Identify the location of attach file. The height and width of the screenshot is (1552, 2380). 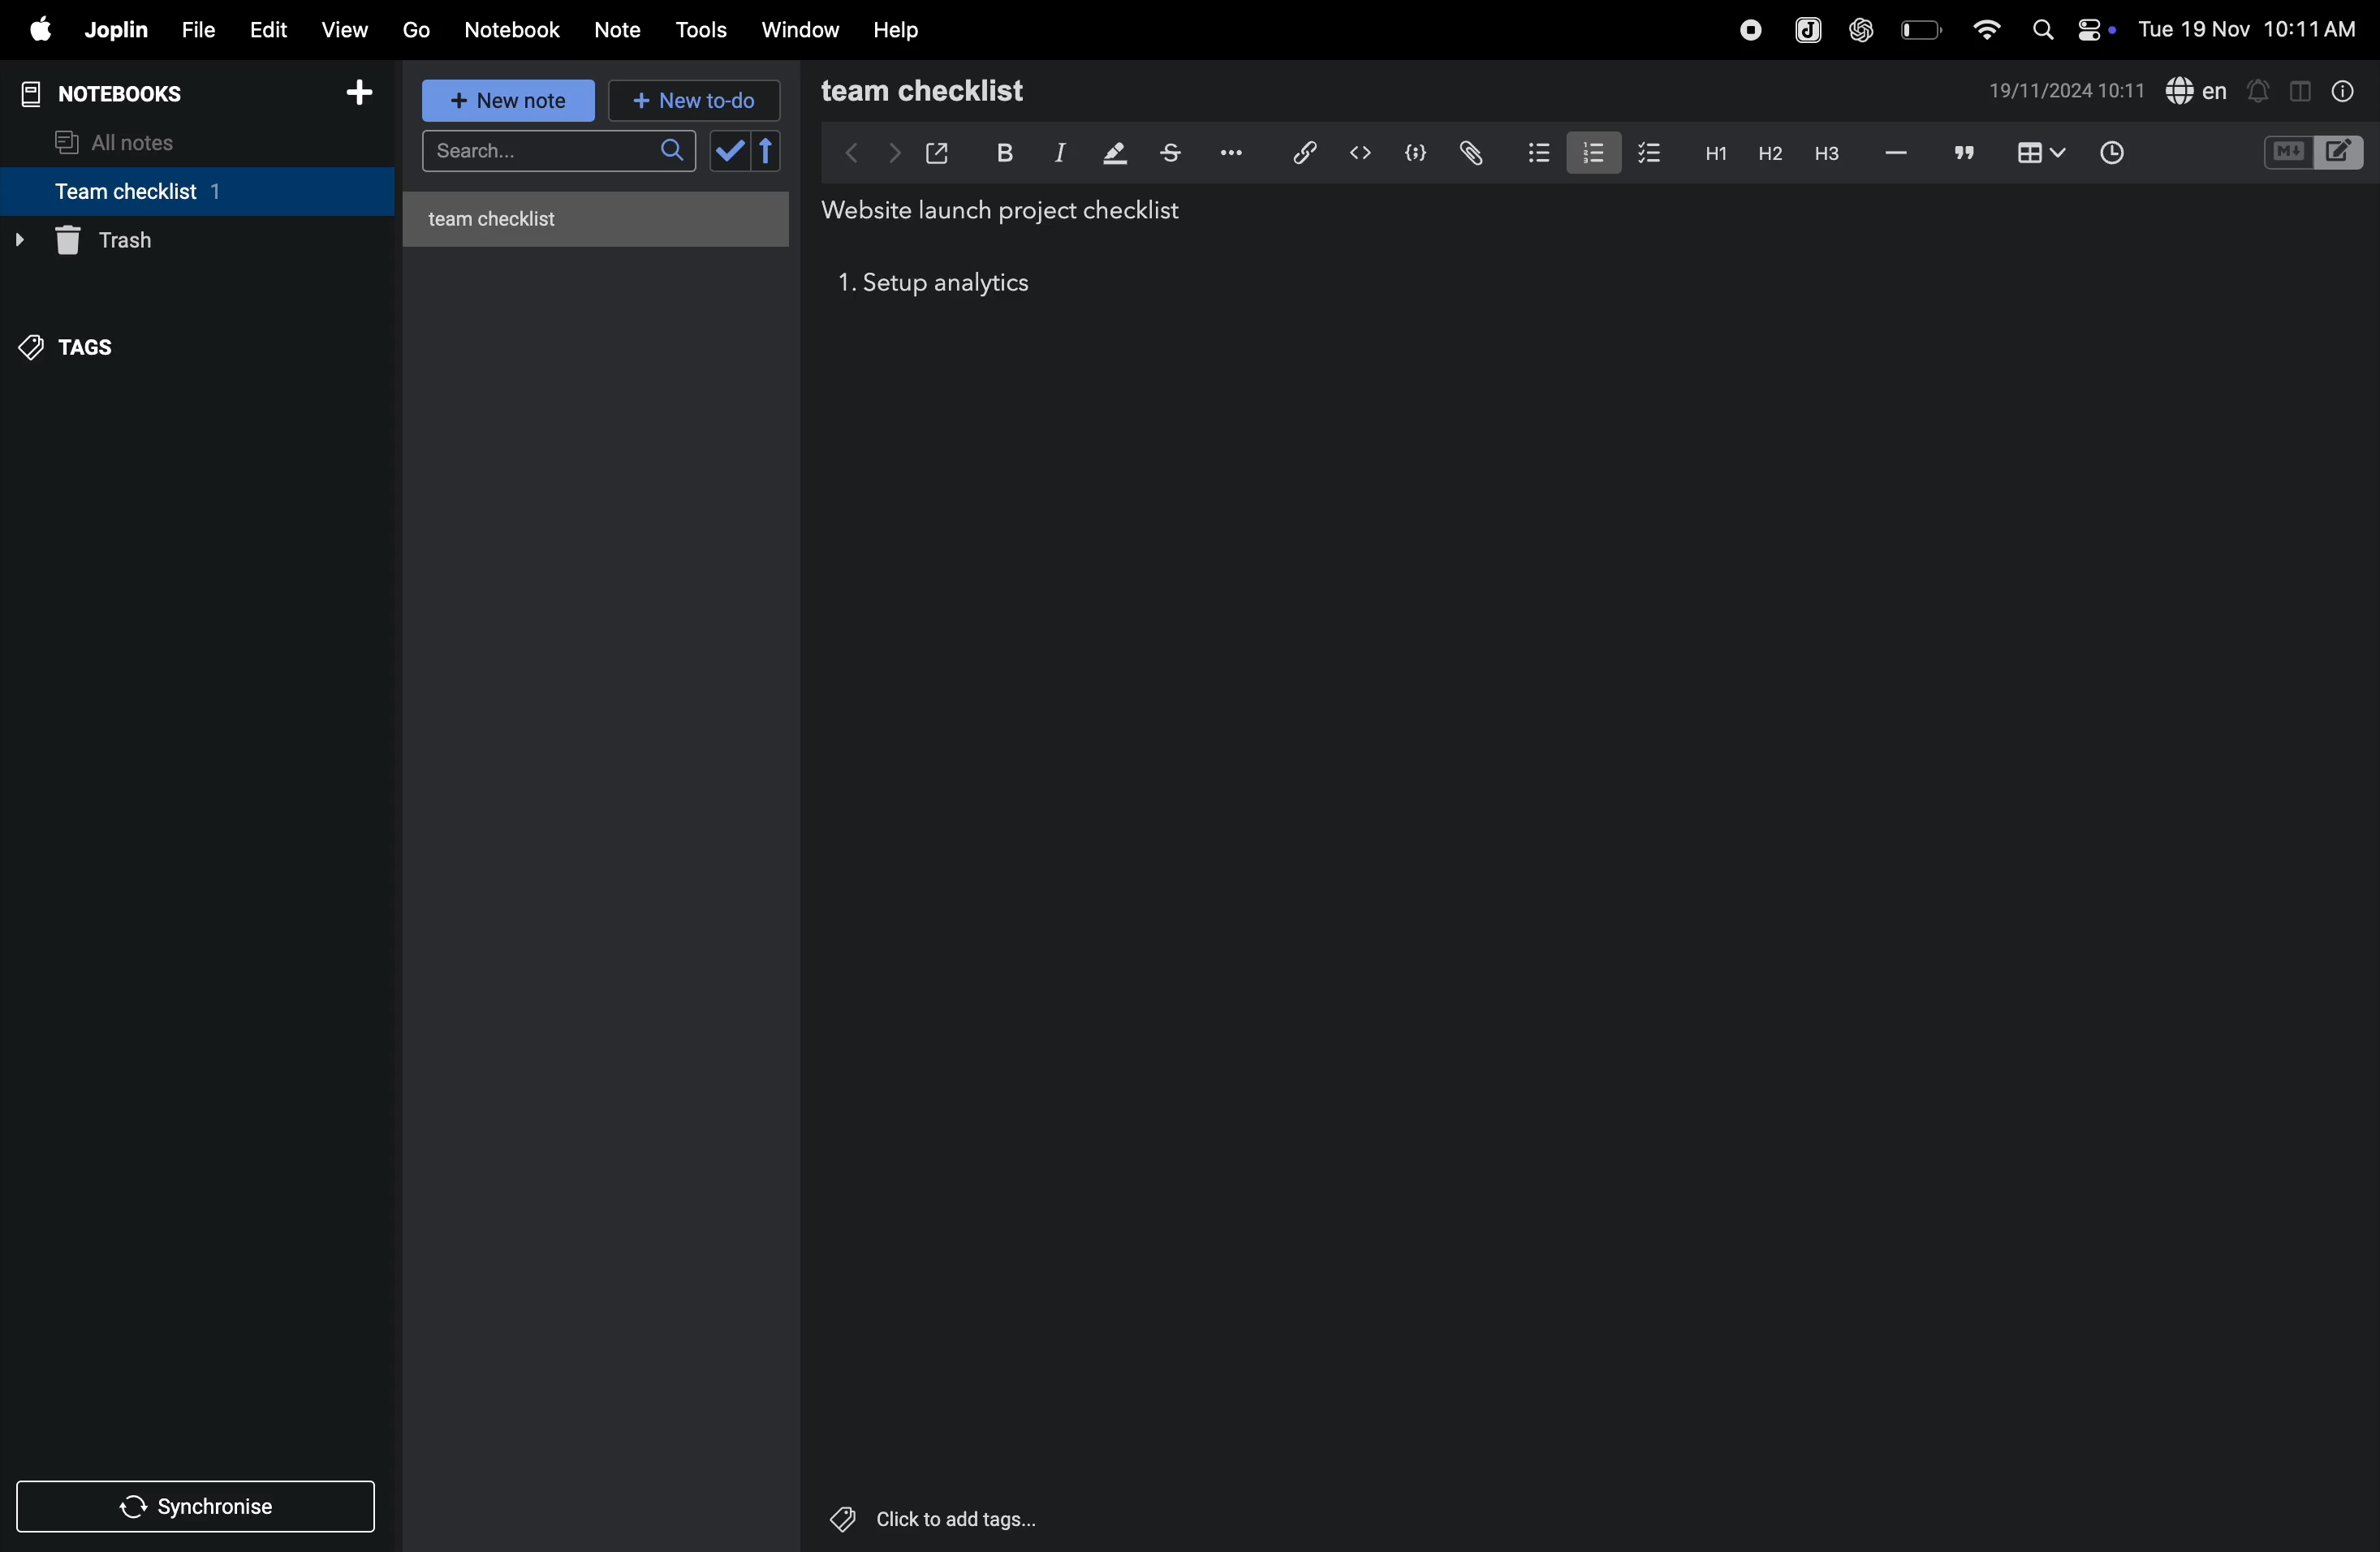
(1469, 152).